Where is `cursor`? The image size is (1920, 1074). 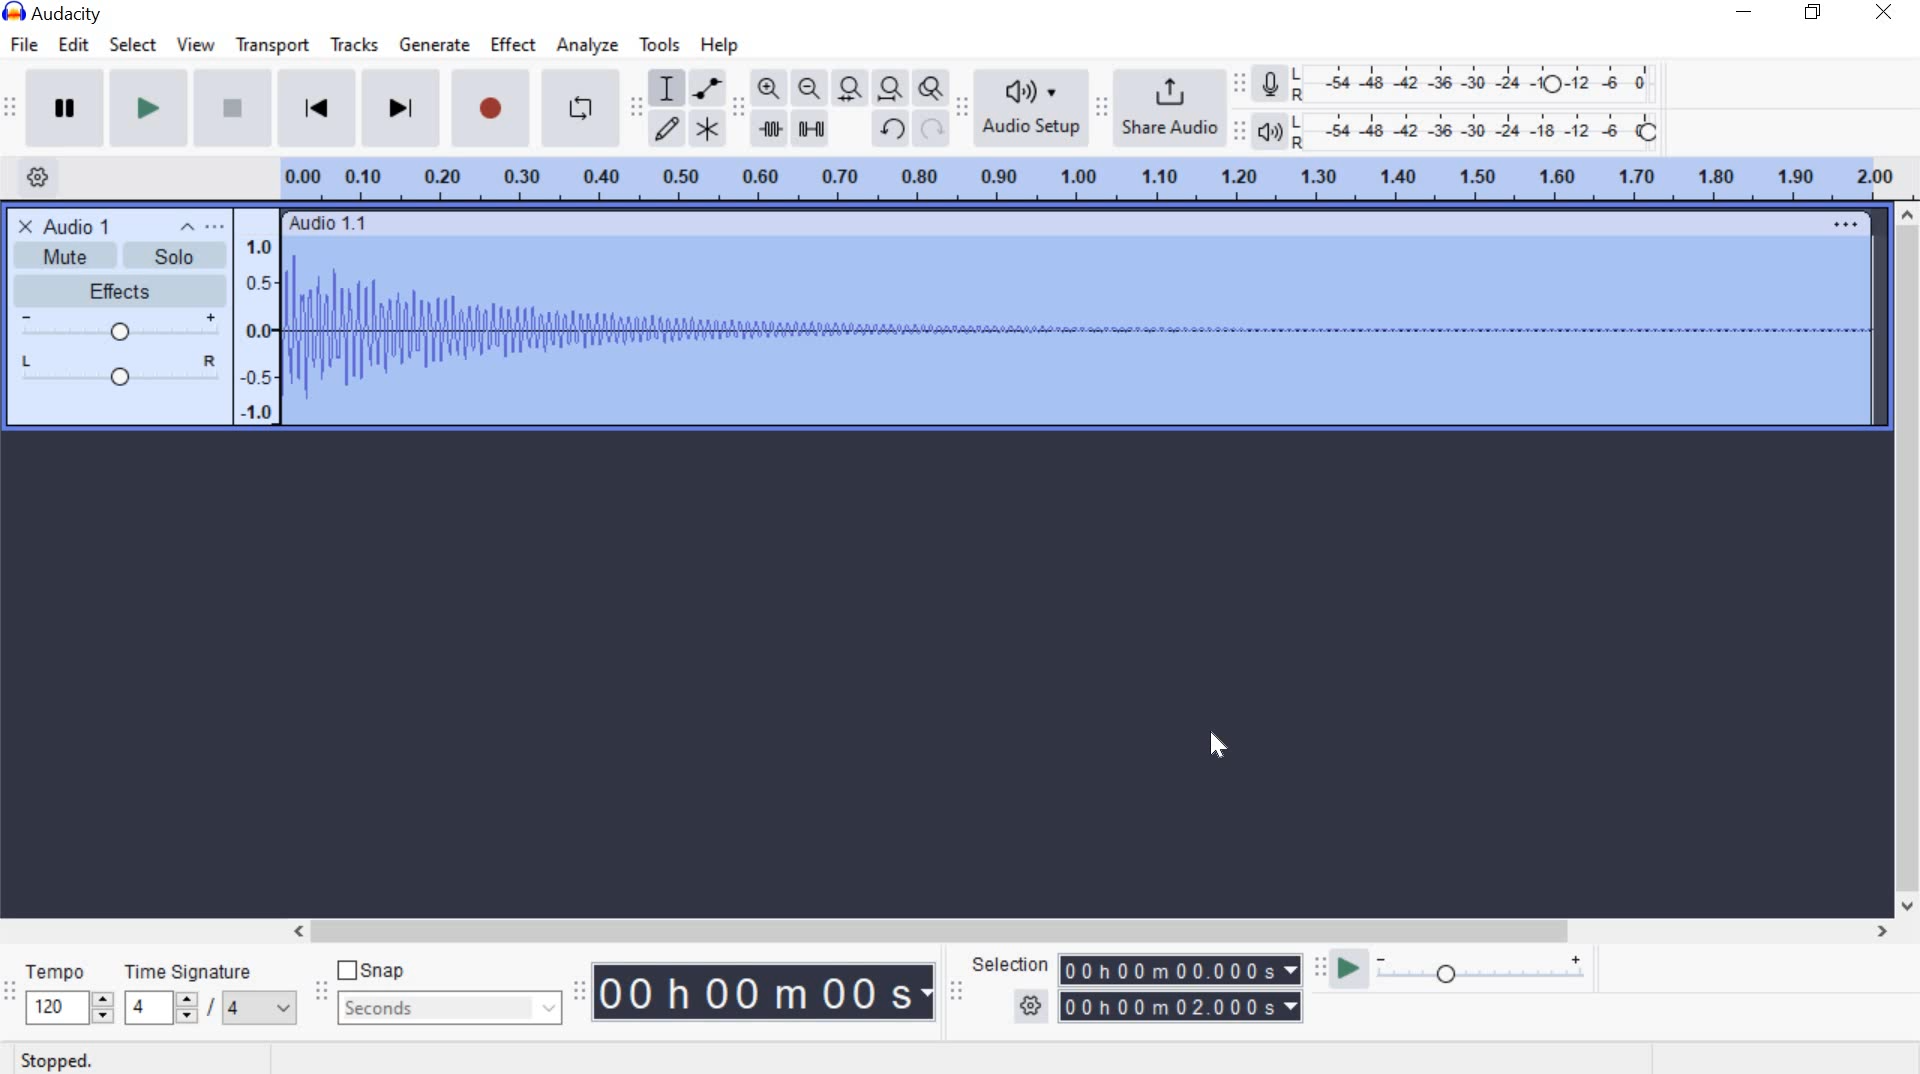 cursor is located at coordinates (1216, 746).